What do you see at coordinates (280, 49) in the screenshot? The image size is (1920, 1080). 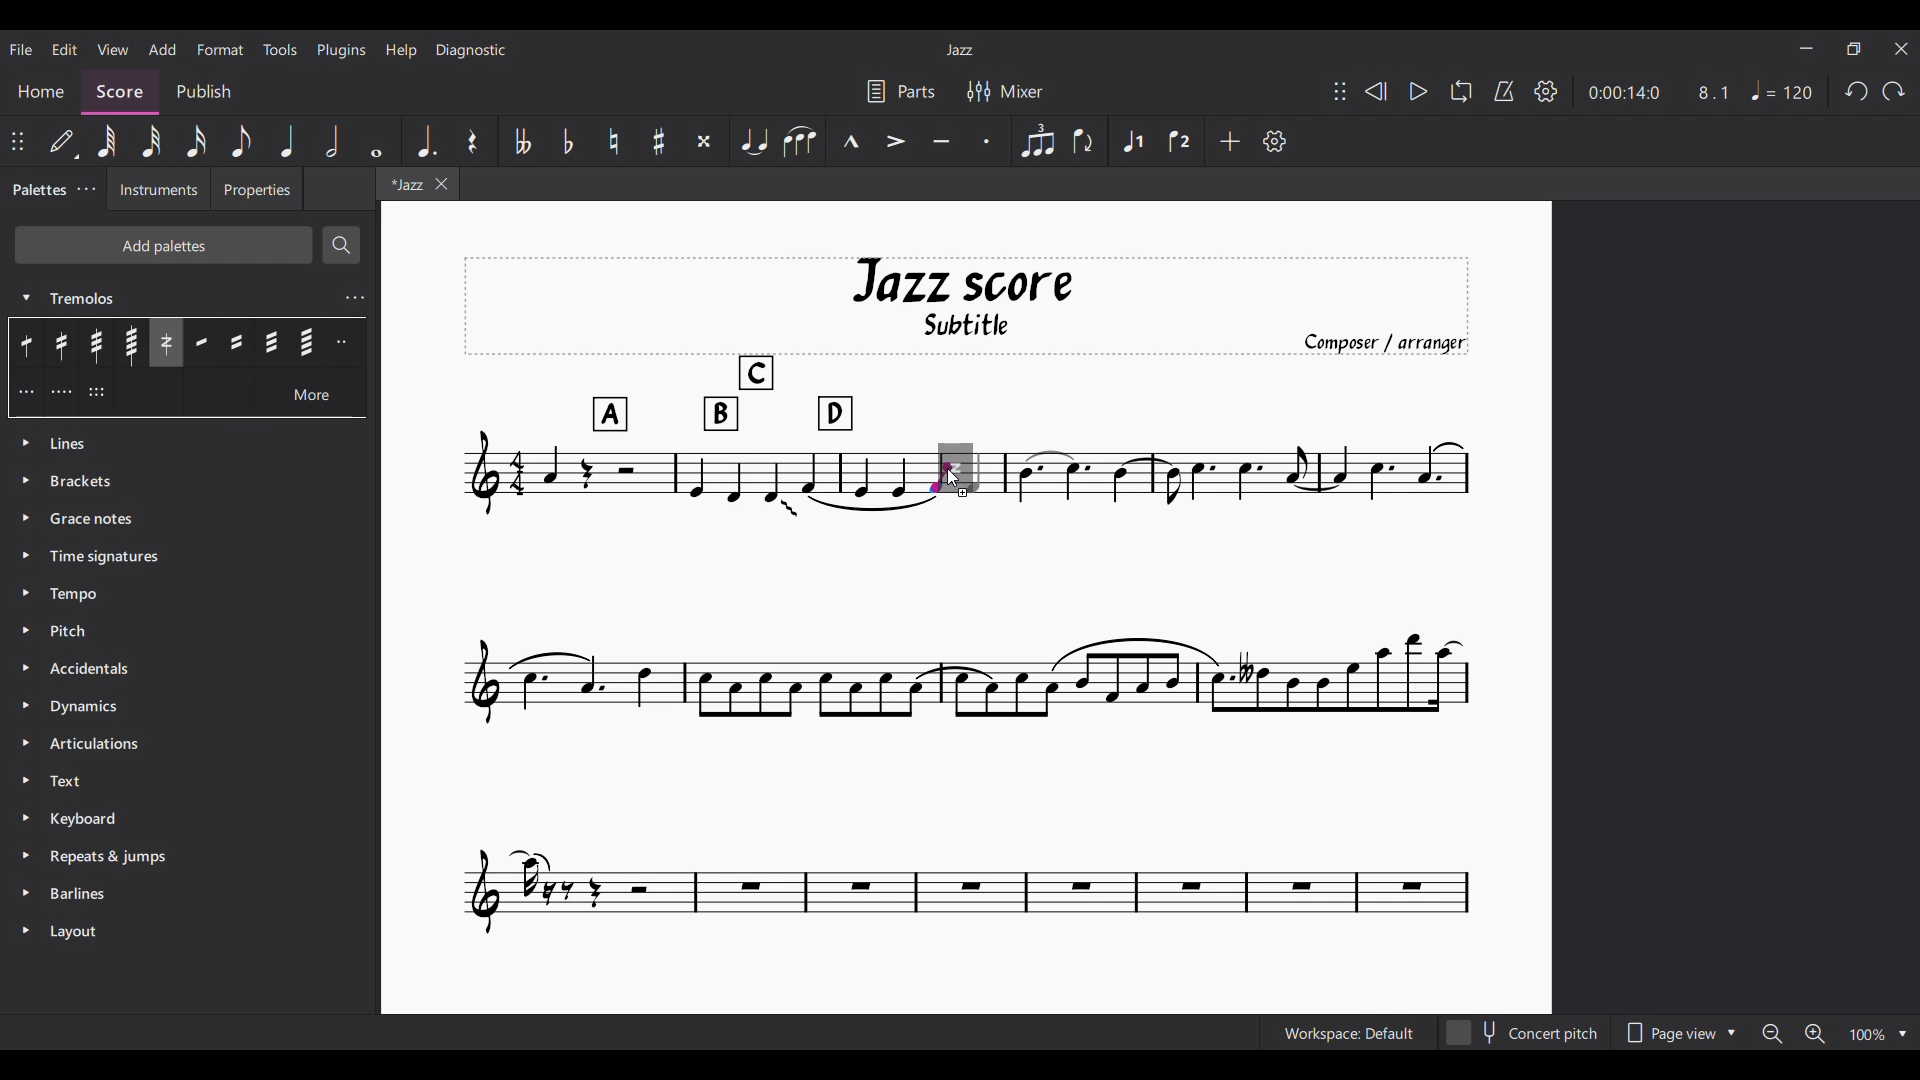 I see `Tools` at bounding box center [280, 49].